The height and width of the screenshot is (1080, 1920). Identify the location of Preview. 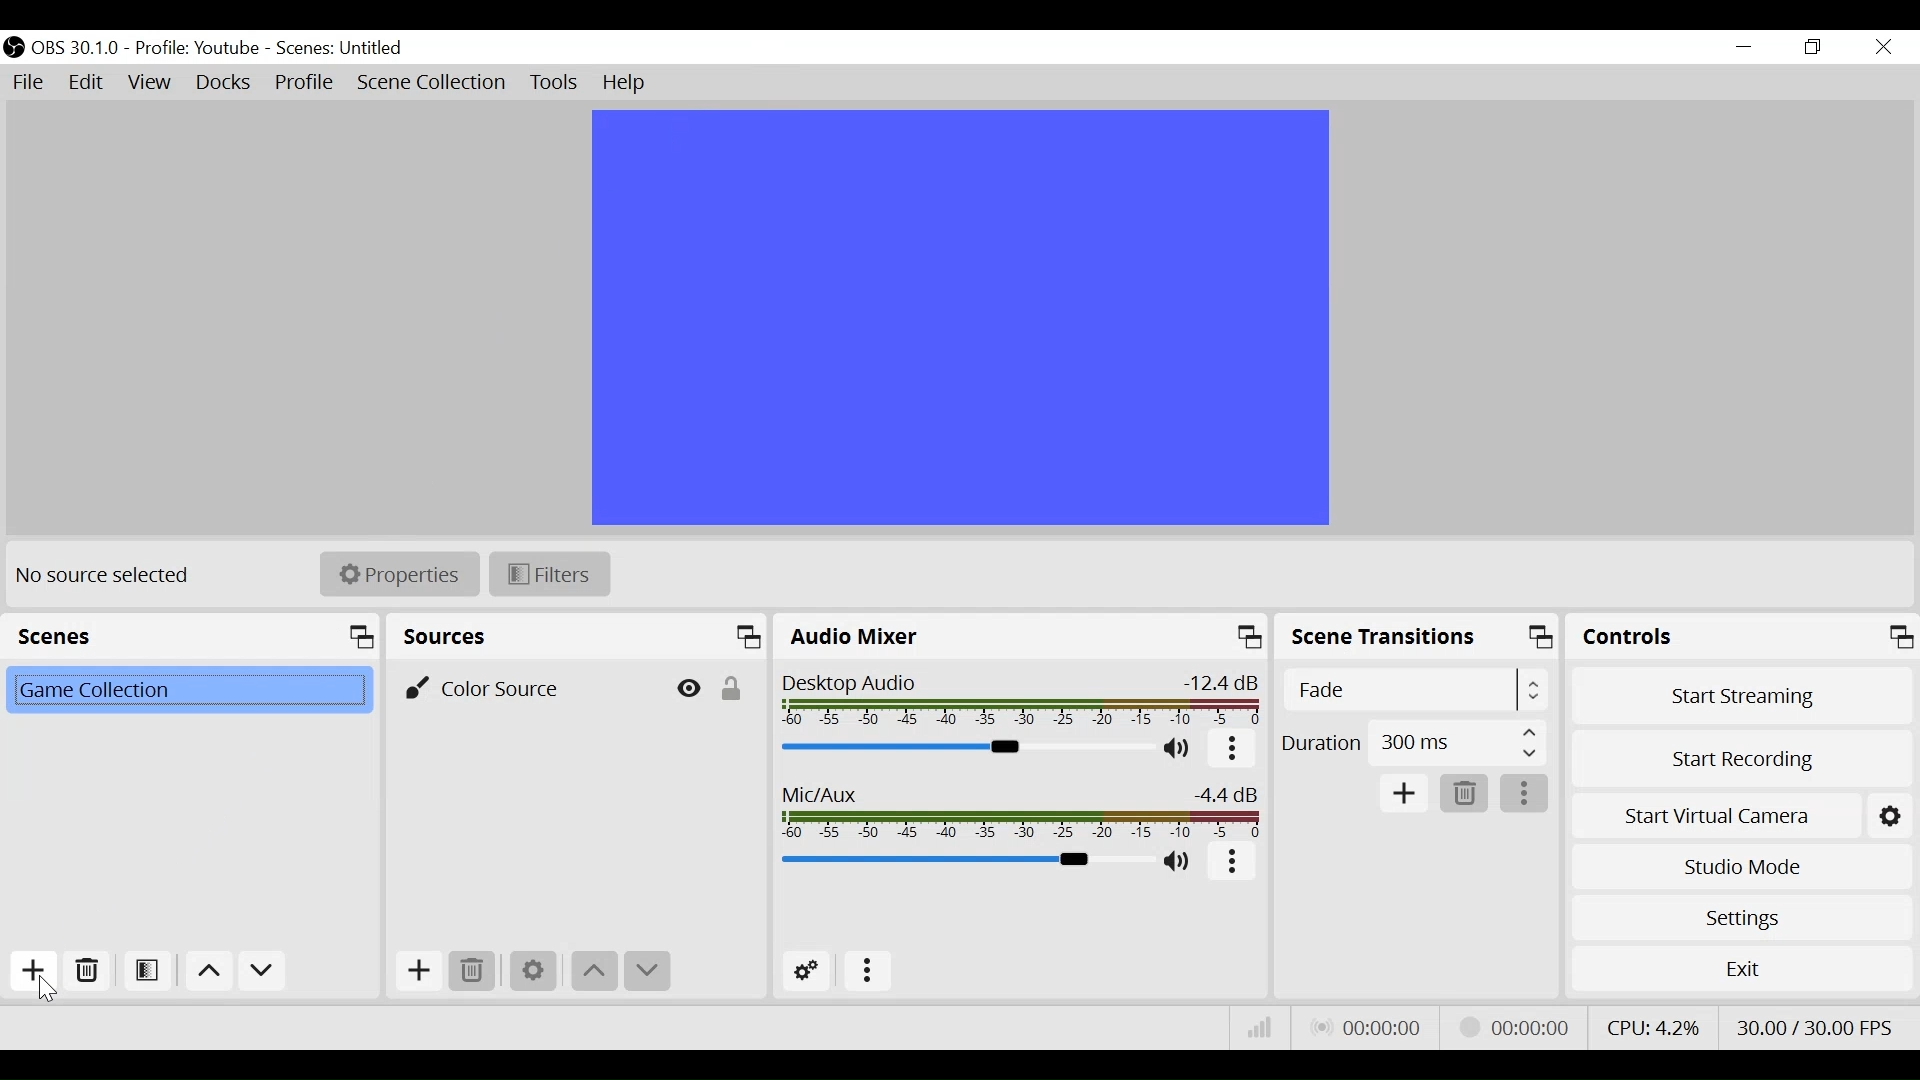
(962, 318).